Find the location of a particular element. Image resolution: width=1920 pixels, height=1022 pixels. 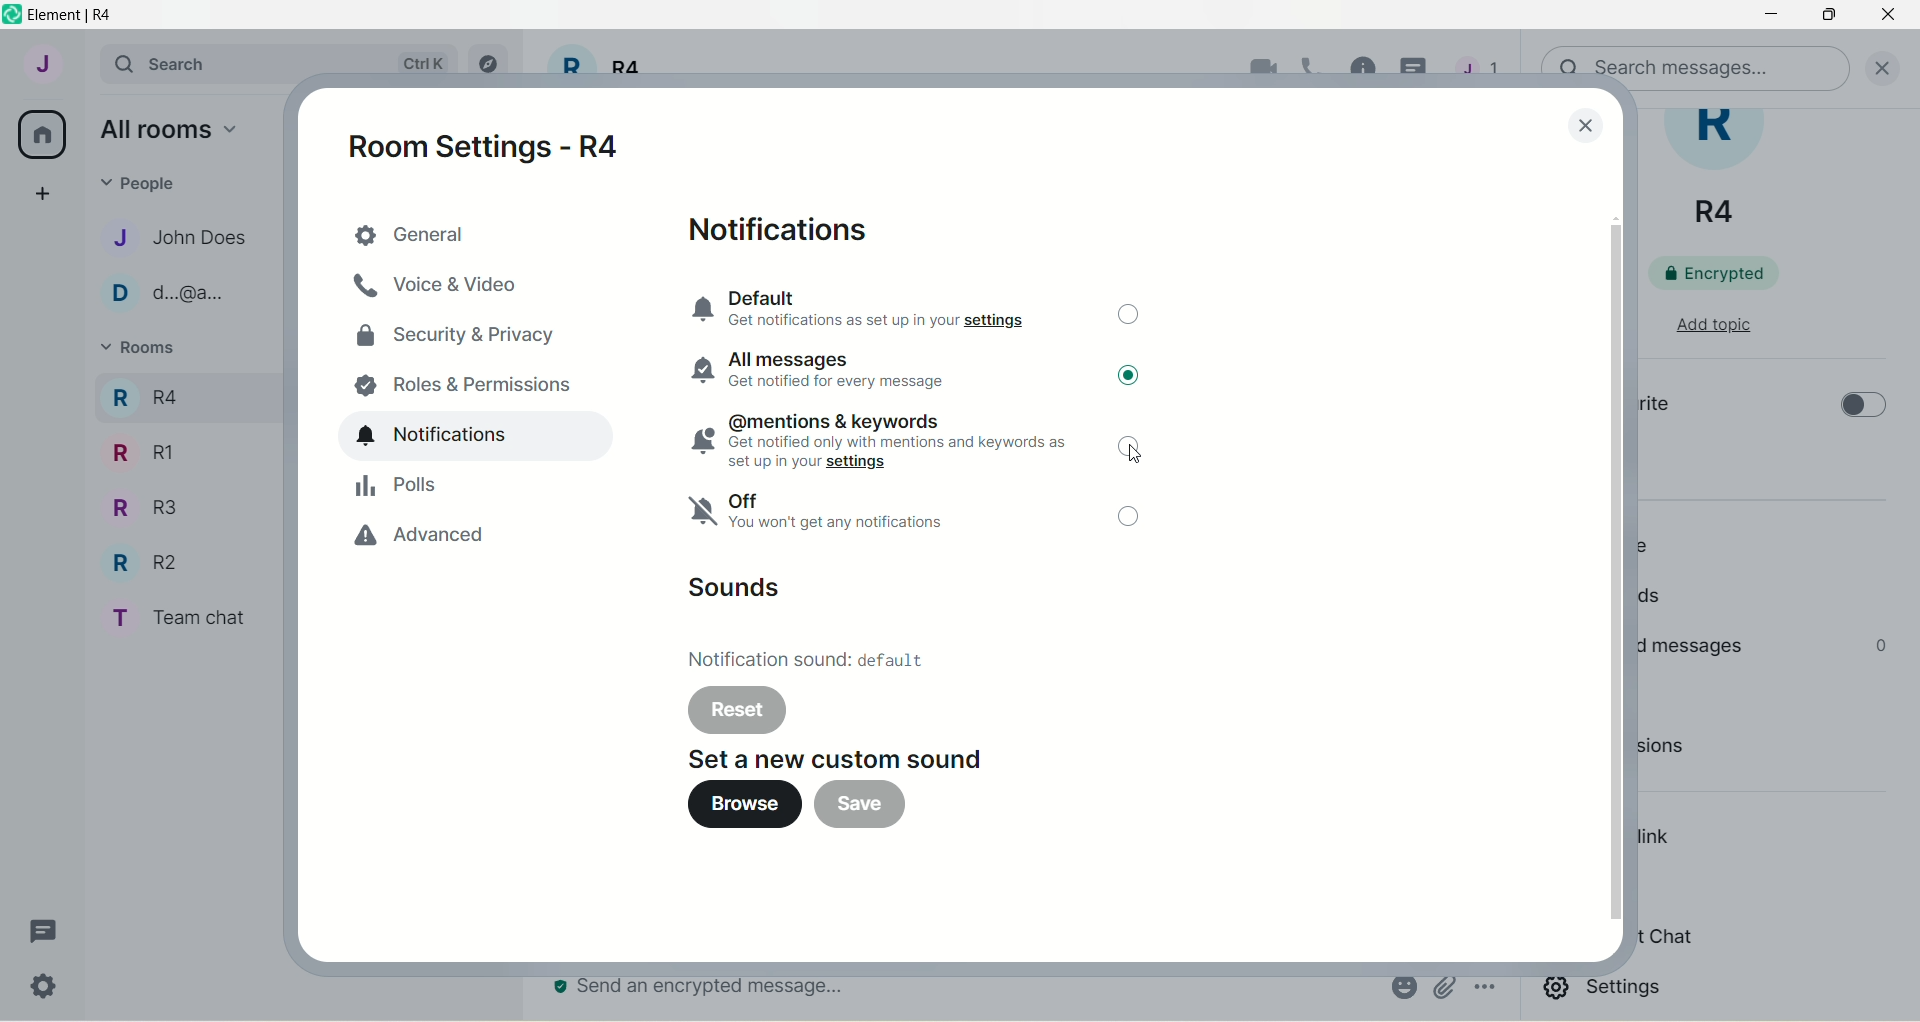

General is located at coordinates (473, 233).